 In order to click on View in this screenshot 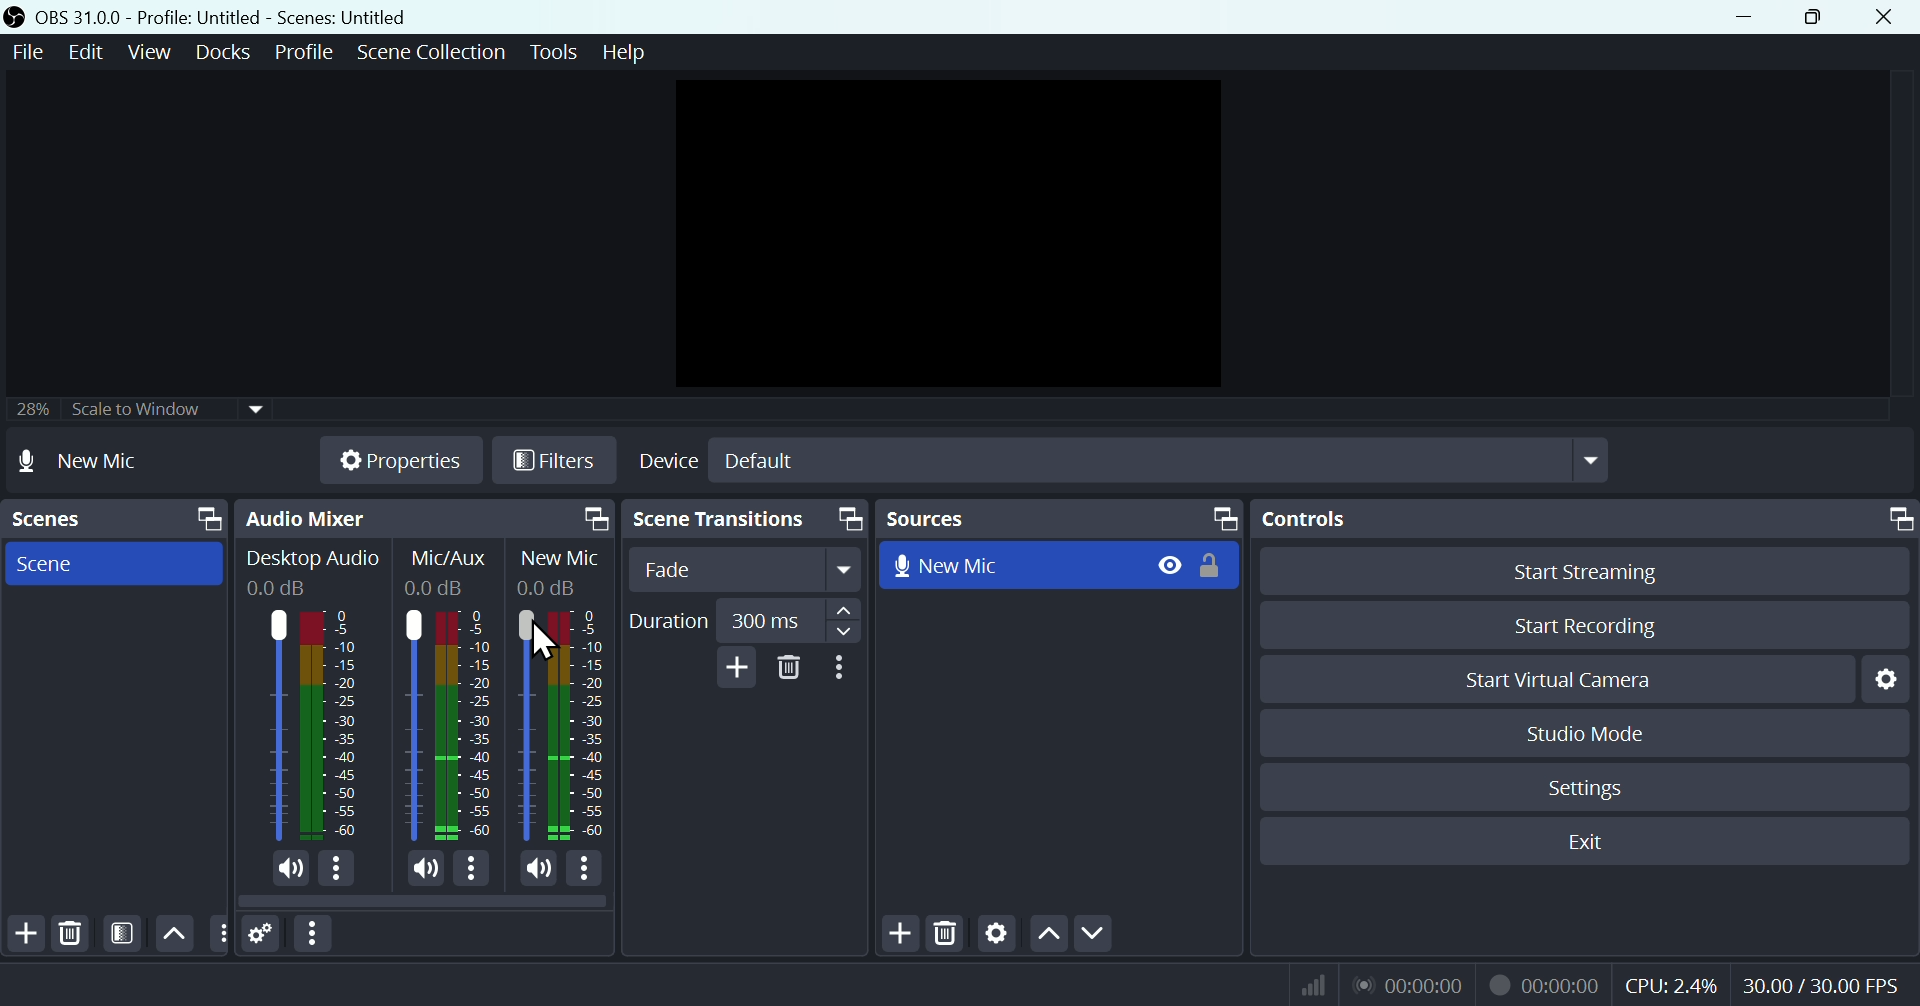, I will do `click(153, 52)`.